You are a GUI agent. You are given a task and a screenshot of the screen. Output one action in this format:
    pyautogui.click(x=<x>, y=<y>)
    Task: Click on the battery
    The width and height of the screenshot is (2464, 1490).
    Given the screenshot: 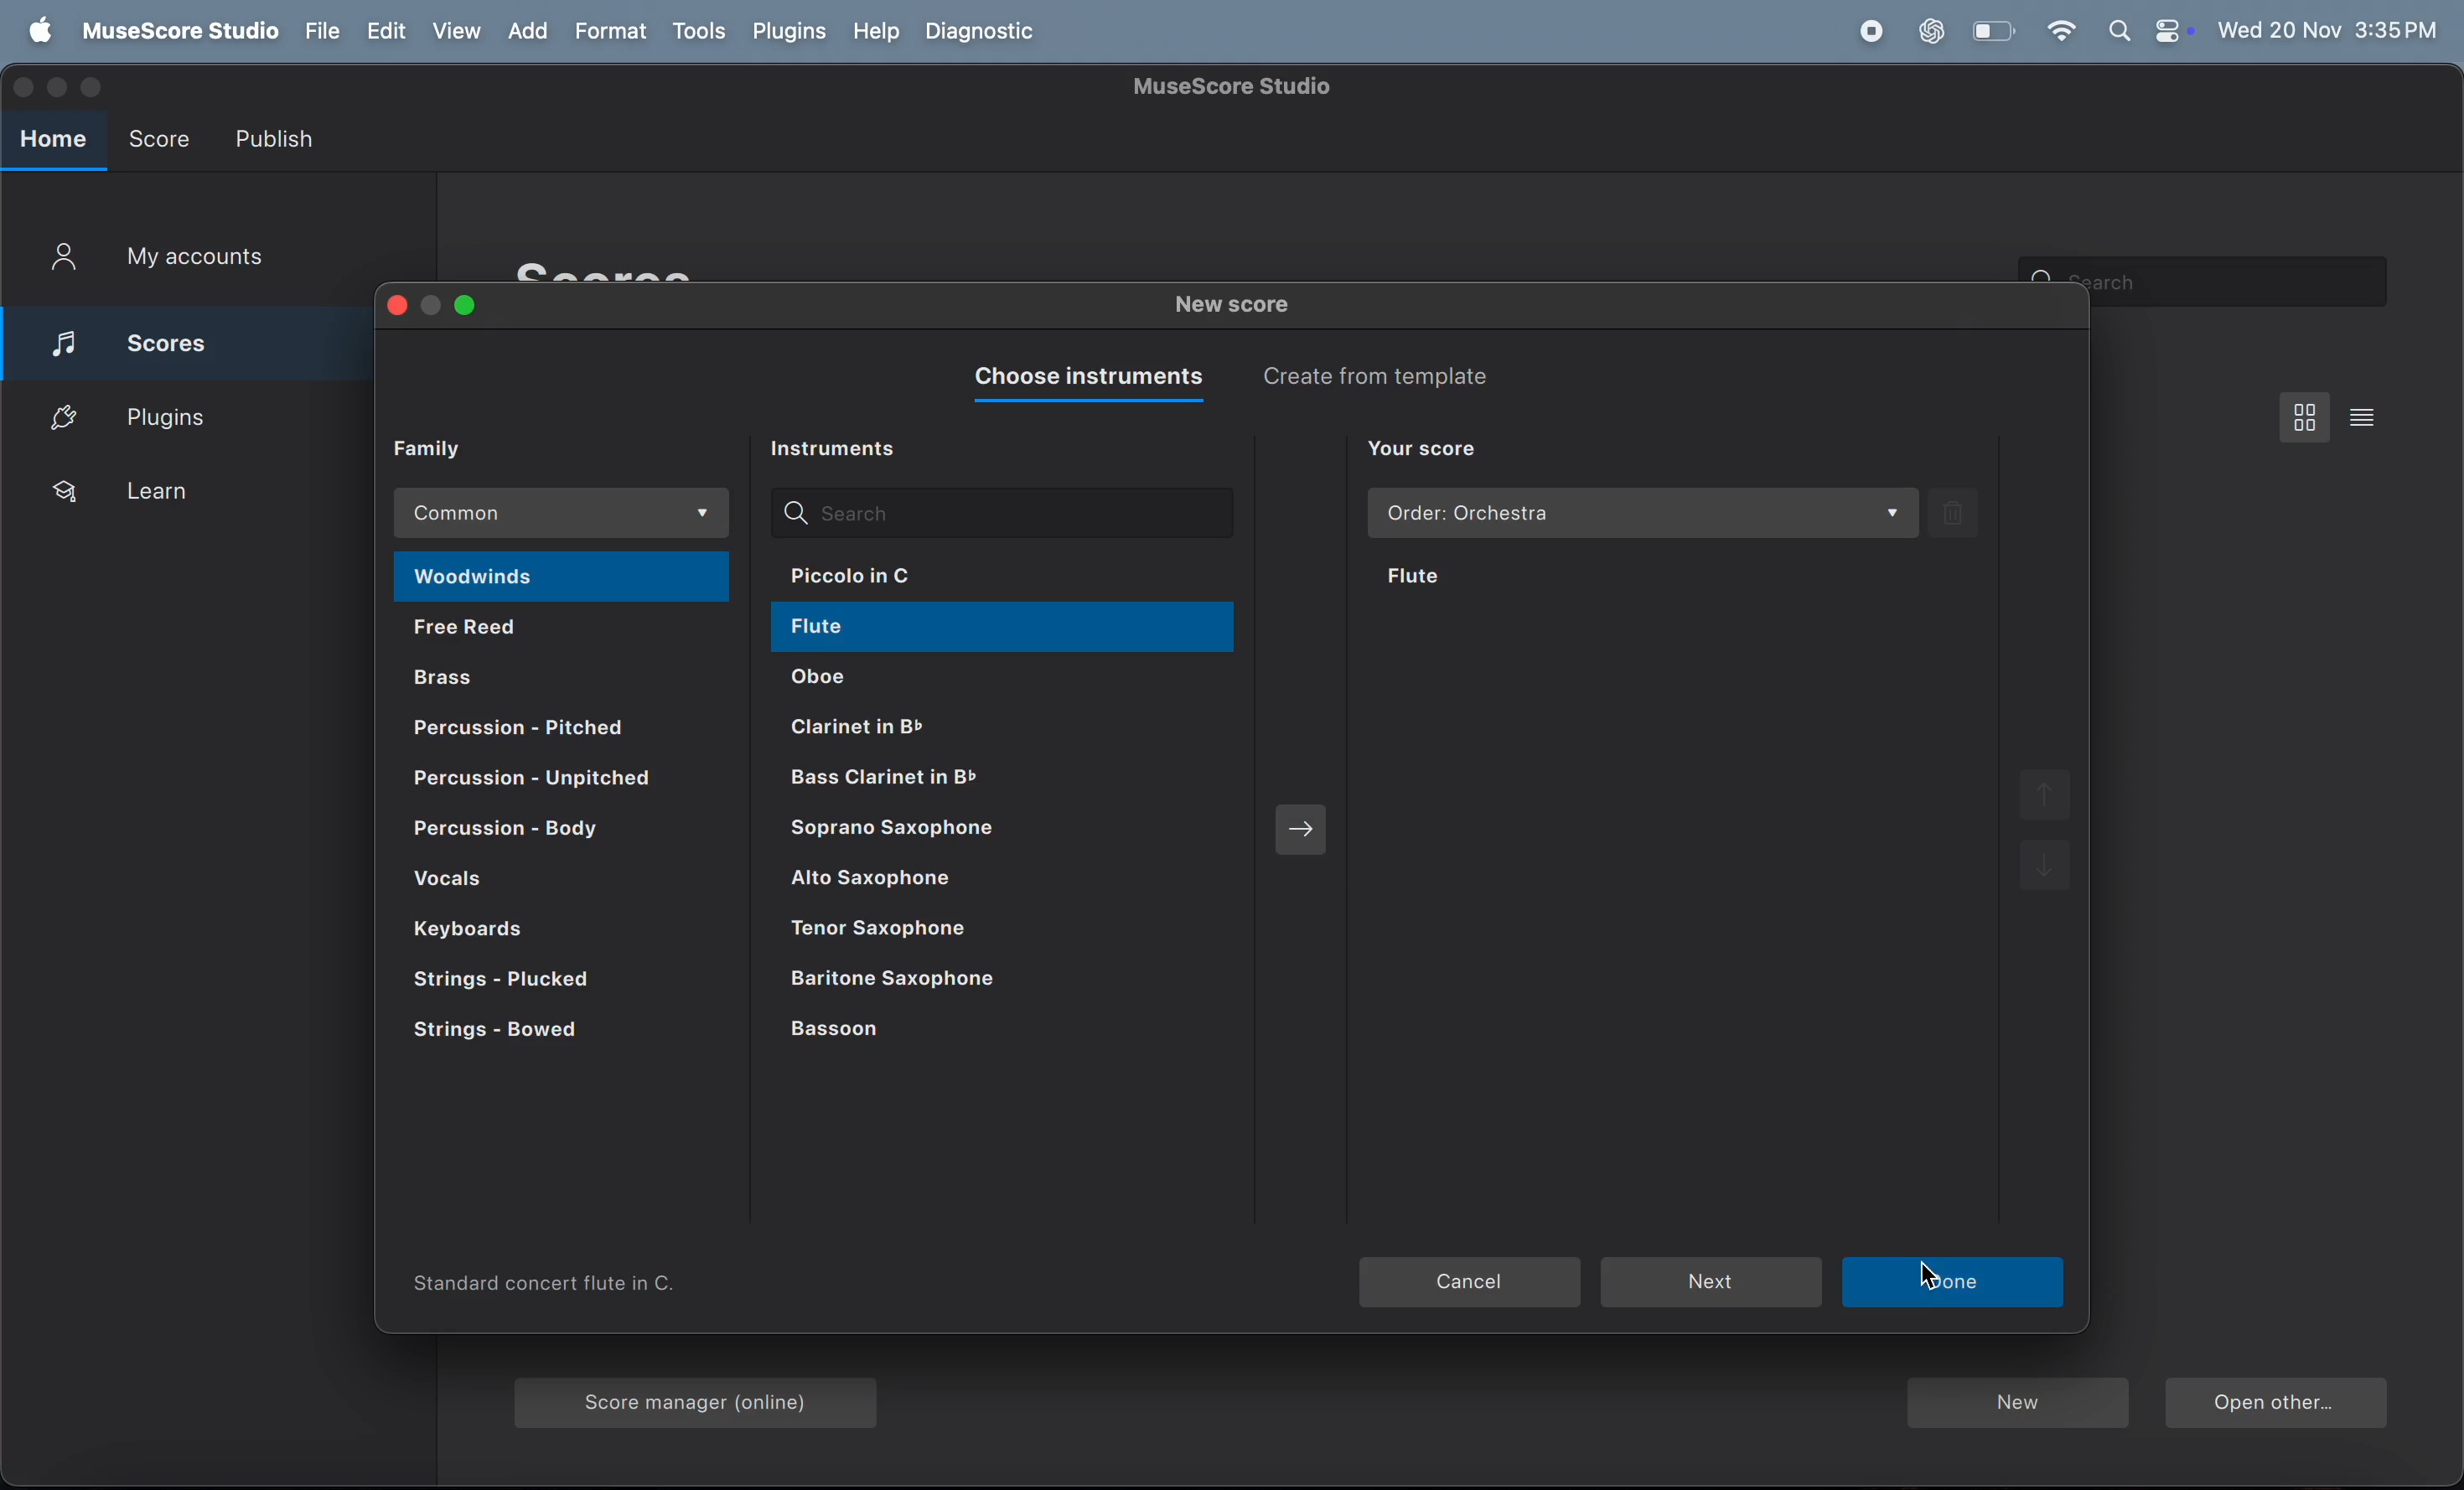 What is the action you would take?
    pyautogui.click(x=1990, y=32)
    